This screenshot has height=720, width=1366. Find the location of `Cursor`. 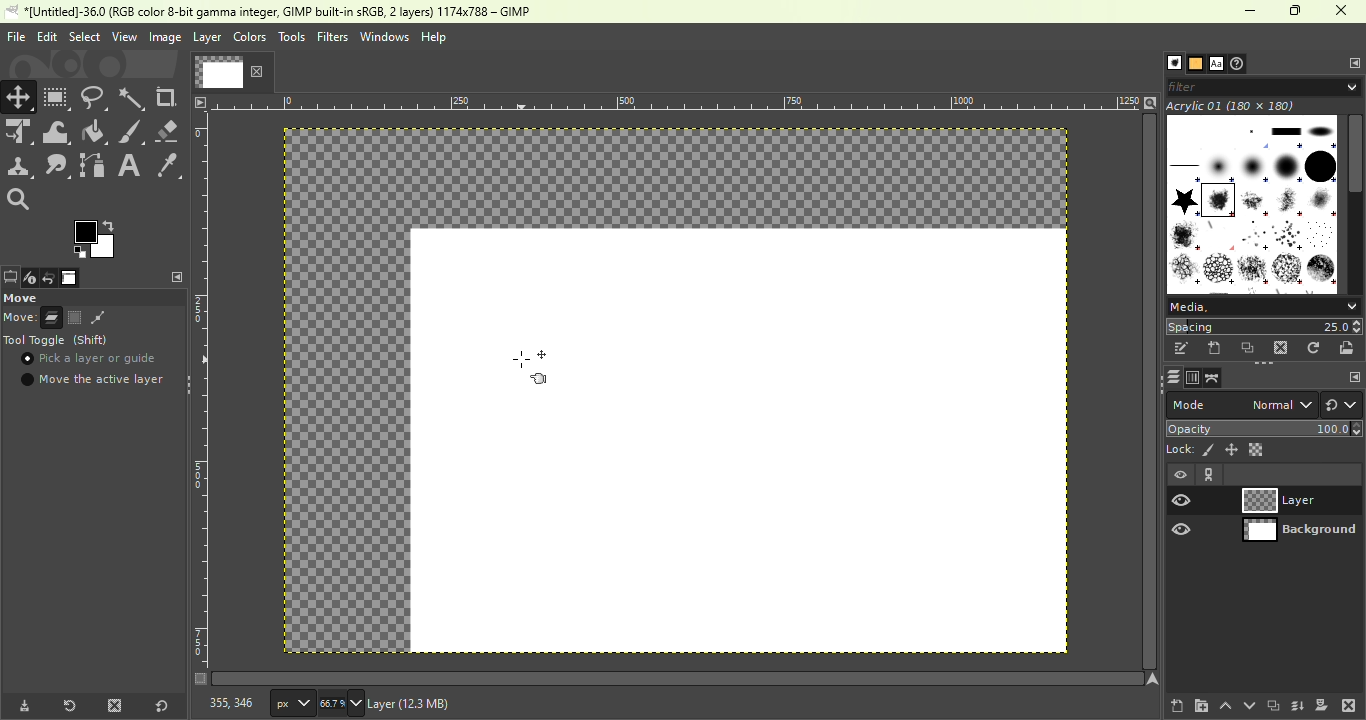

Cursor is located at coordinates (532, 373).